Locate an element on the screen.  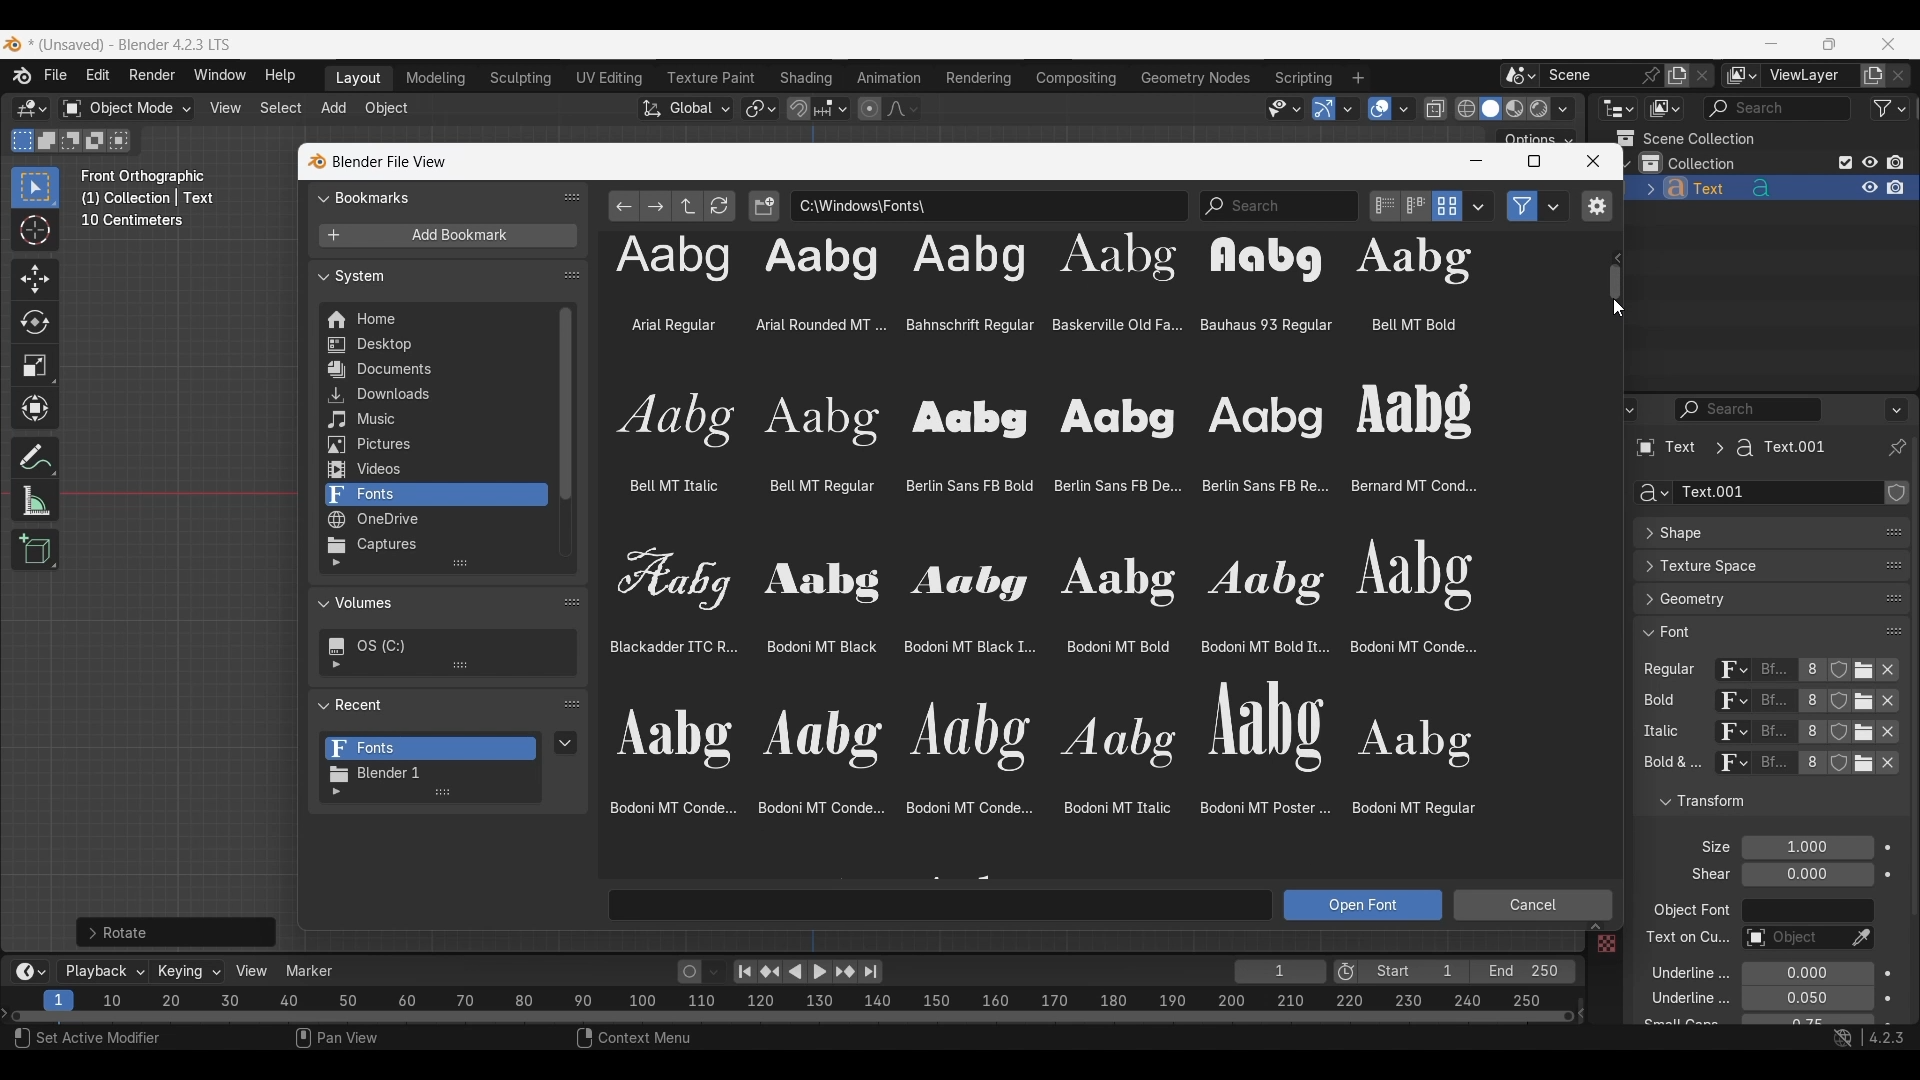
Viewport shading, wireframe is located at coordinates (1467, 109).